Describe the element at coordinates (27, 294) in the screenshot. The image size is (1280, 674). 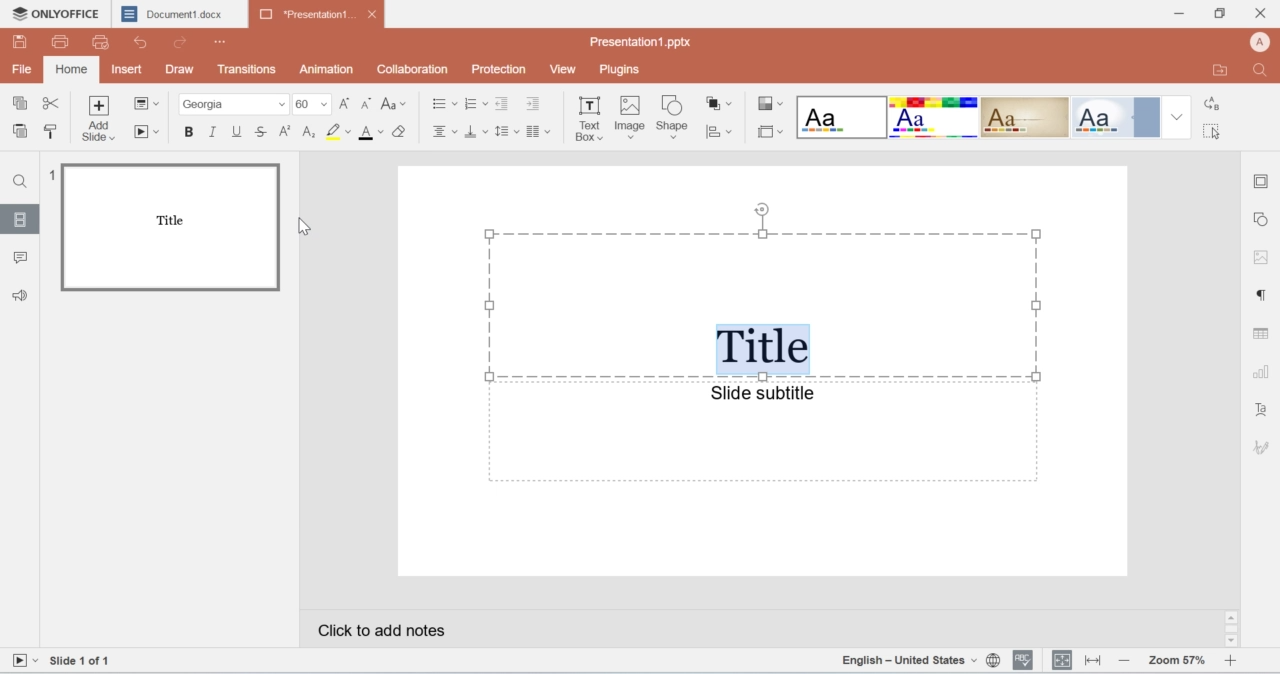
I see `audio` at that location.